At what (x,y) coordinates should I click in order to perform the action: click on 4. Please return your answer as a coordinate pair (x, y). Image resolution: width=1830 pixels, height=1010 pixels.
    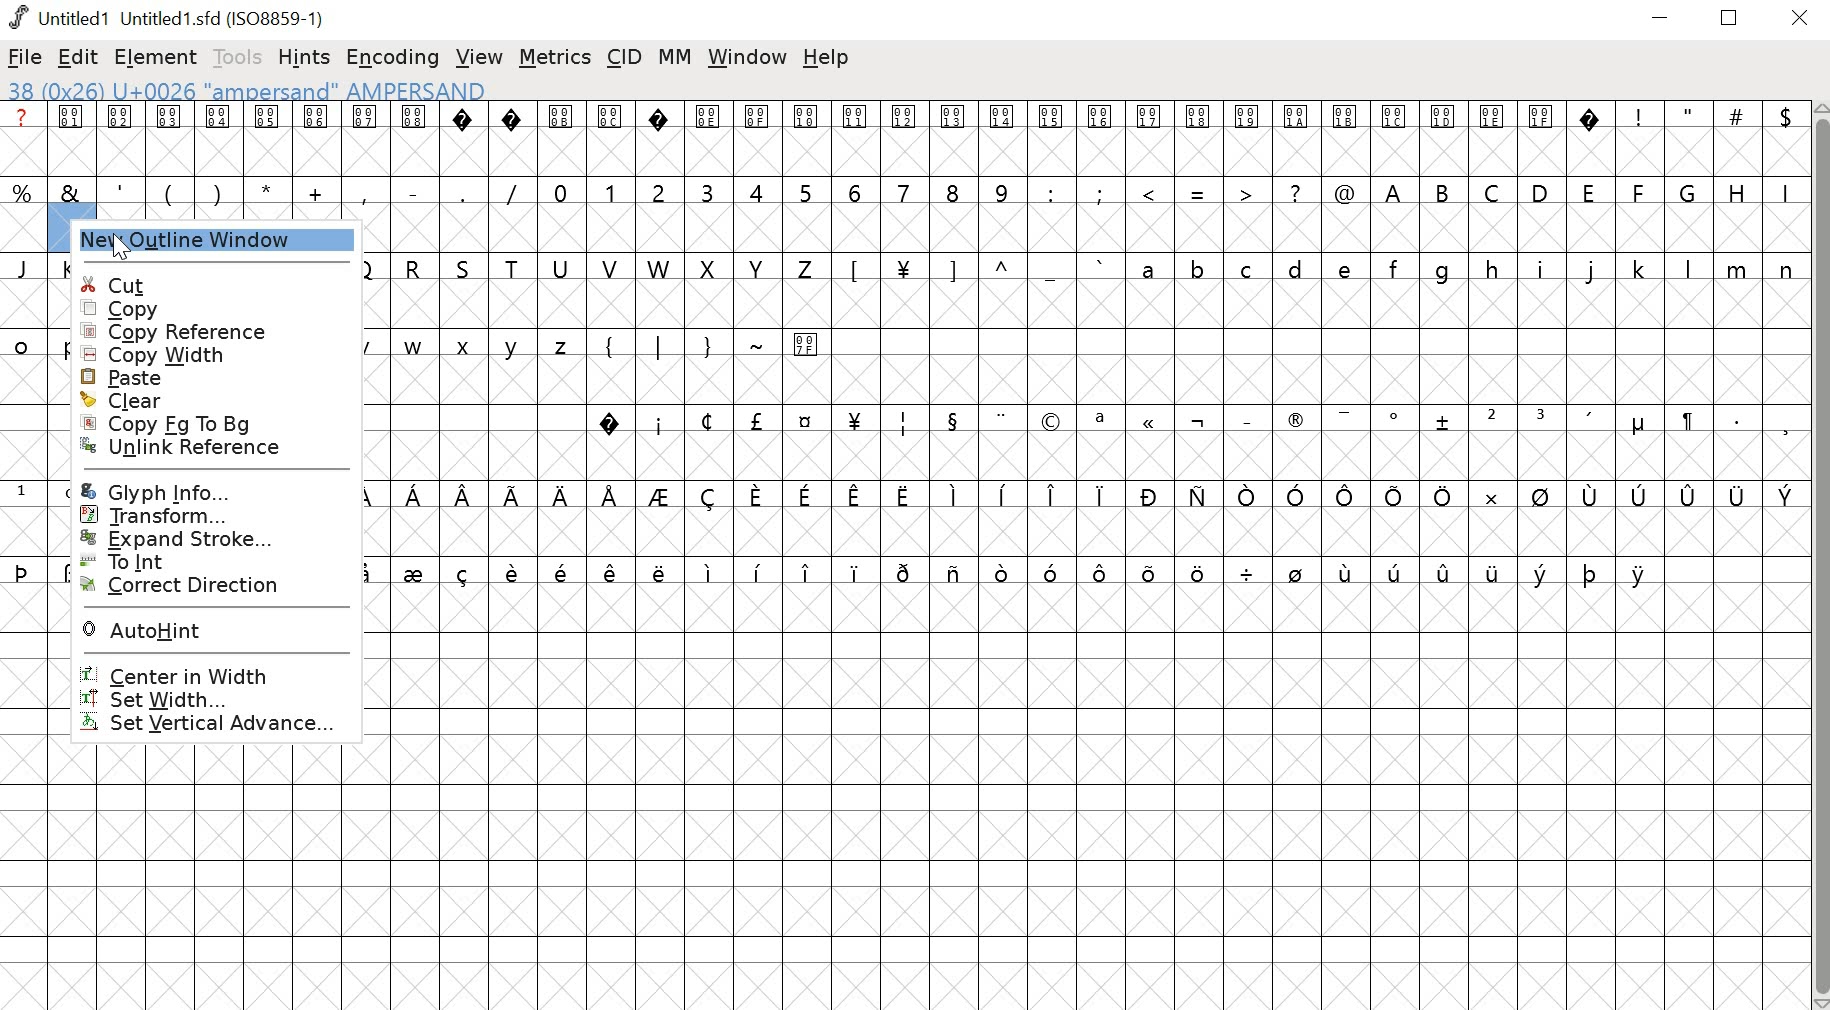
    Looking at the image, I should click on (759, 191).